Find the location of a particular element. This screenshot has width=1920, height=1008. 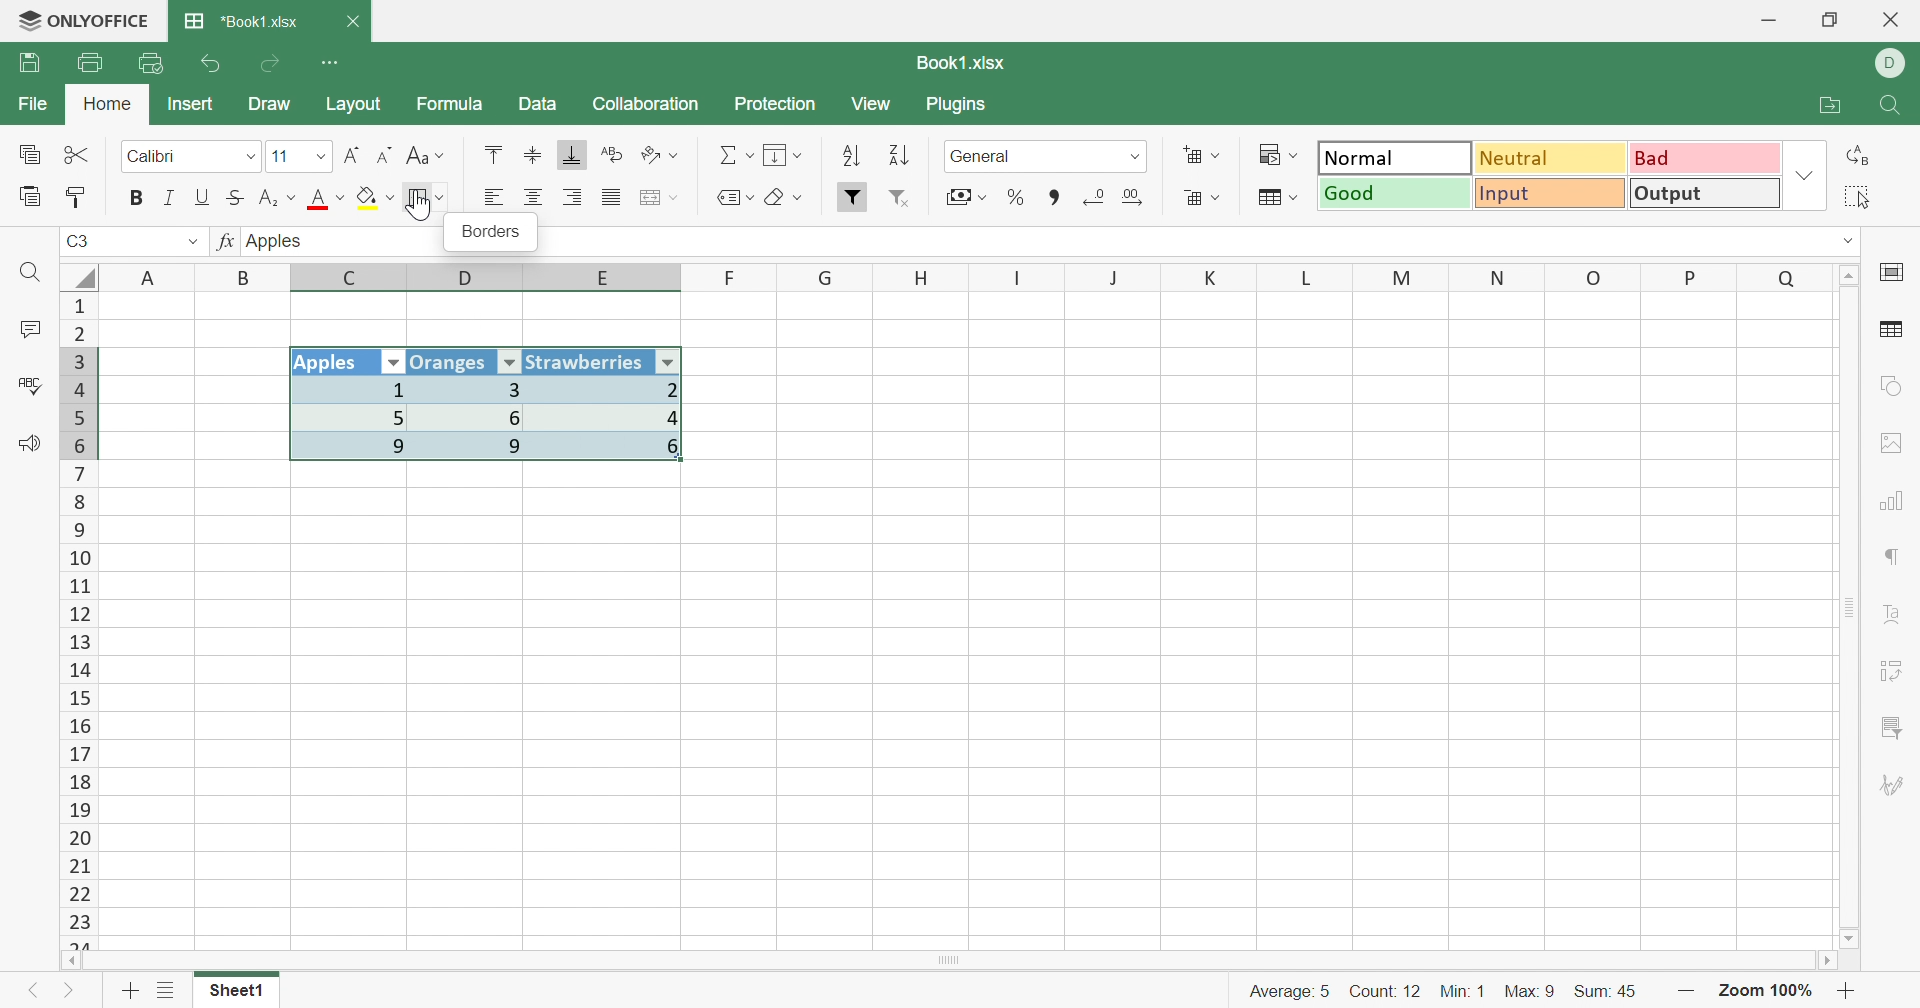

Justified is located at coordinates (610, 198).